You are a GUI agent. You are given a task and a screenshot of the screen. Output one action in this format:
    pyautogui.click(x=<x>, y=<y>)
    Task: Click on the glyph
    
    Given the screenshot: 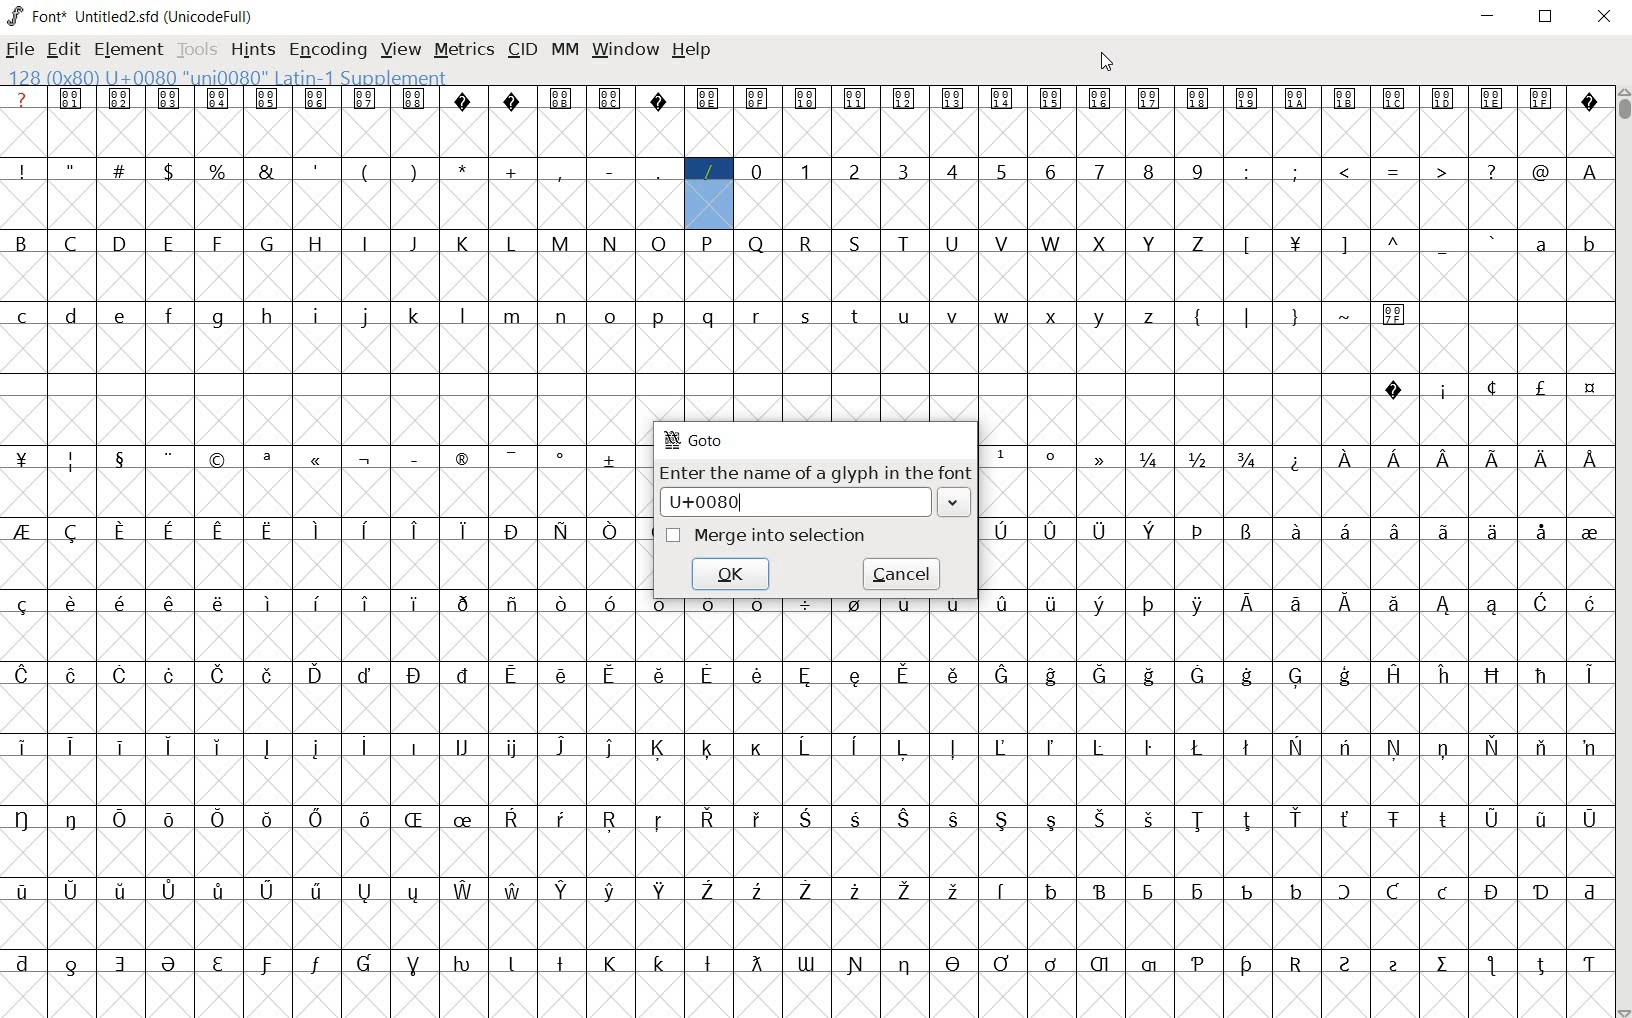 What is the action you would take?
    pyautogui.click(x=1443, y=892)
    